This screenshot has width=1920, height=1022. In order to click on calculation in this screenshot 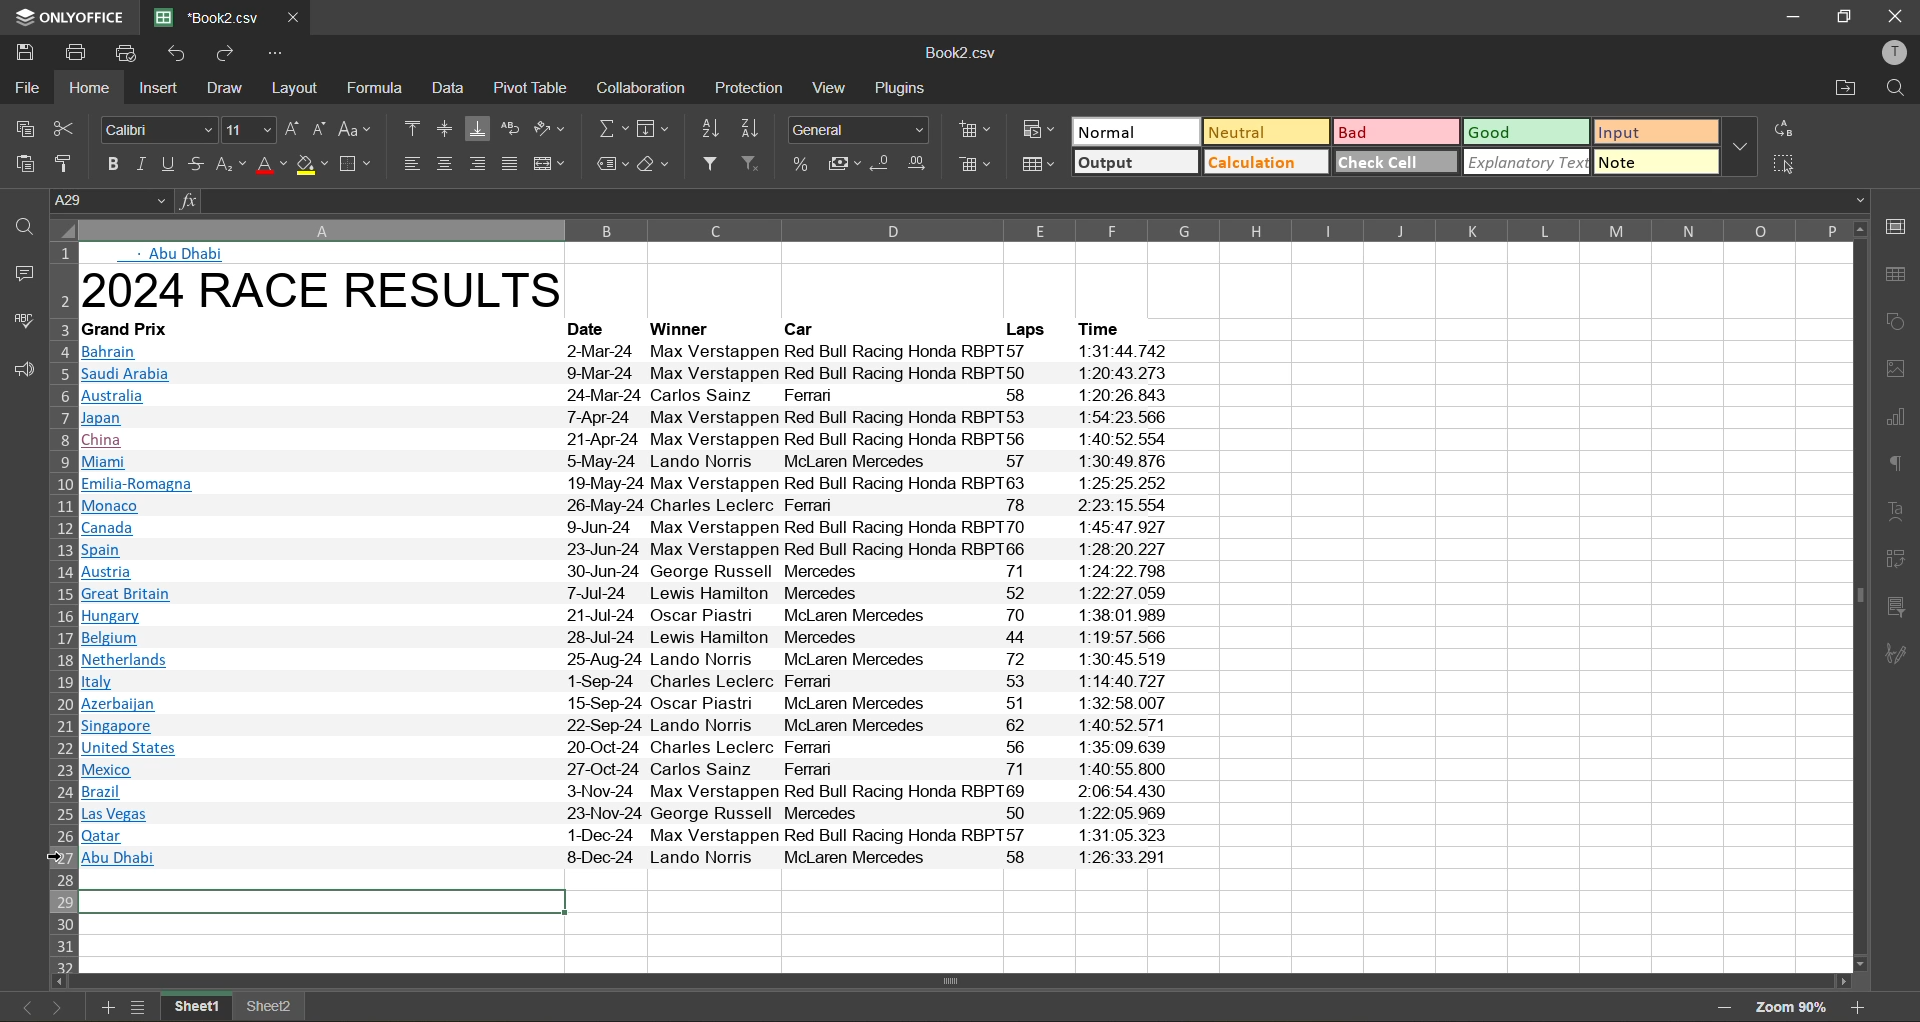, I will do `click(1267, 163)`.